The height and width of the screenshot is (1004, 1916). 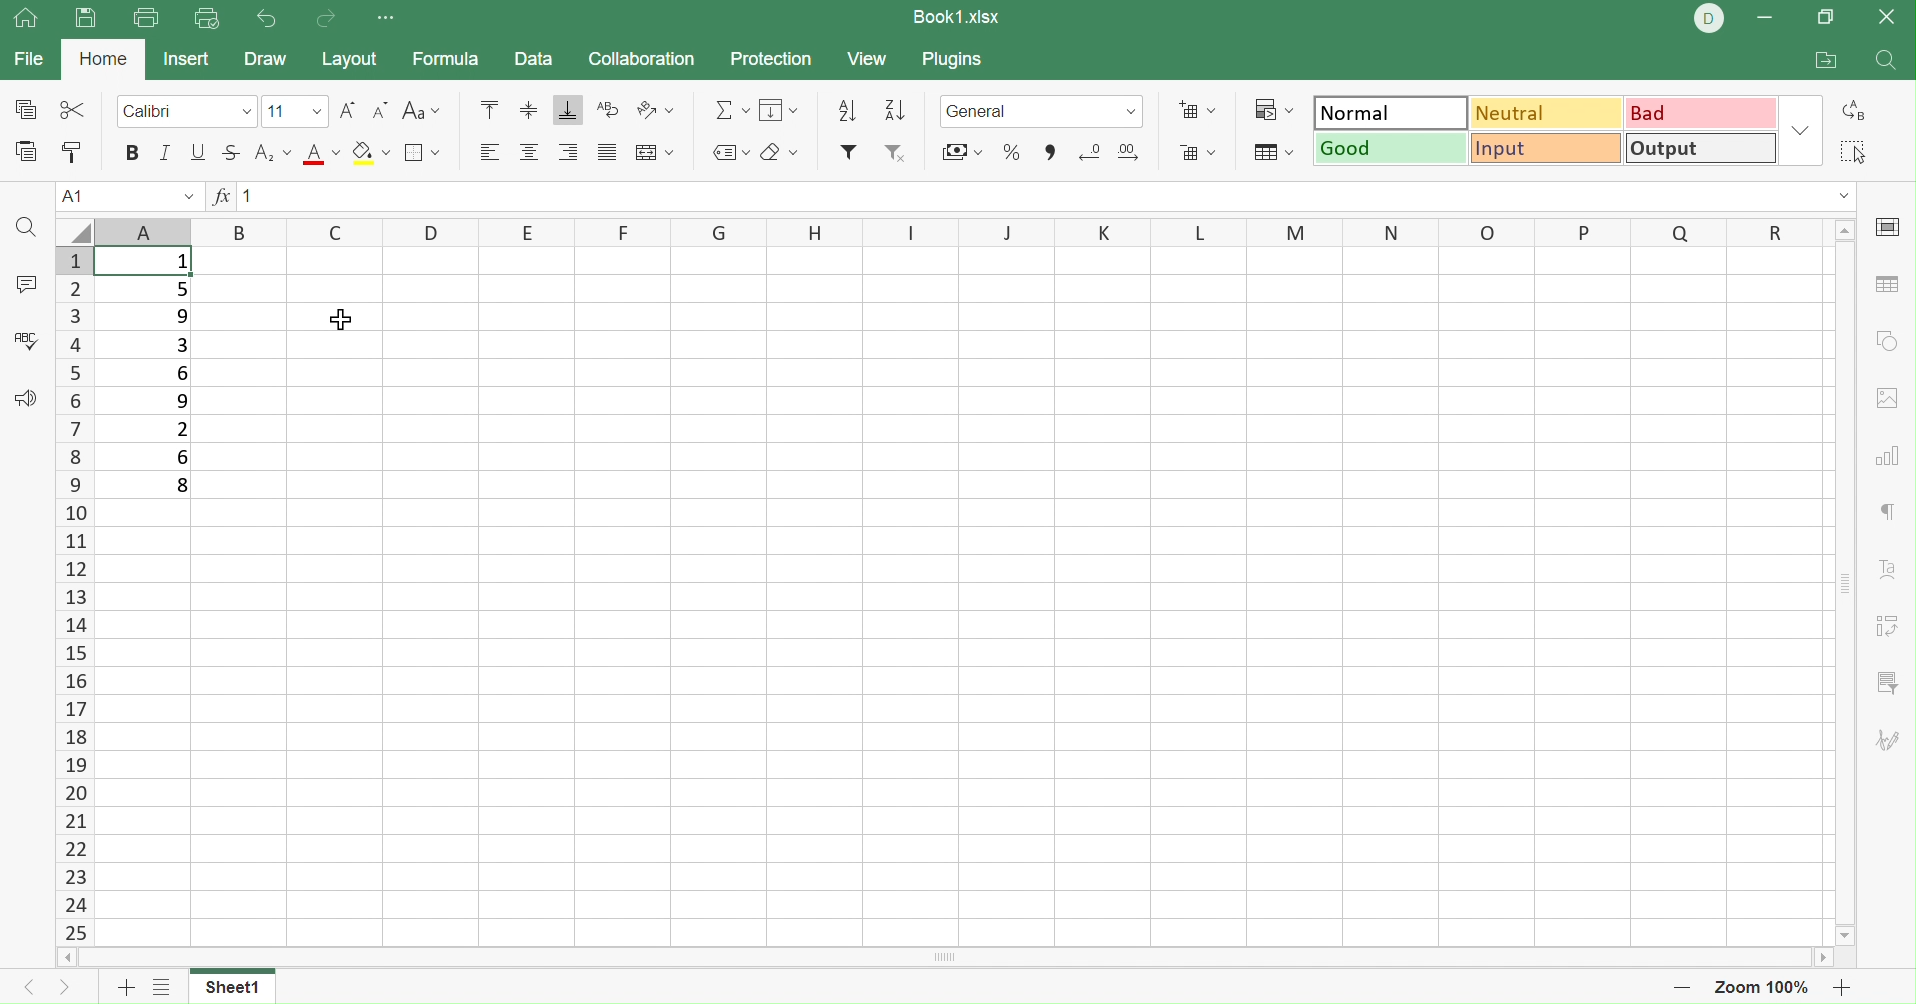 What do you see at coordinates (180, 316) in the screenshot?
I see `9` at bounding box center [180, 316].